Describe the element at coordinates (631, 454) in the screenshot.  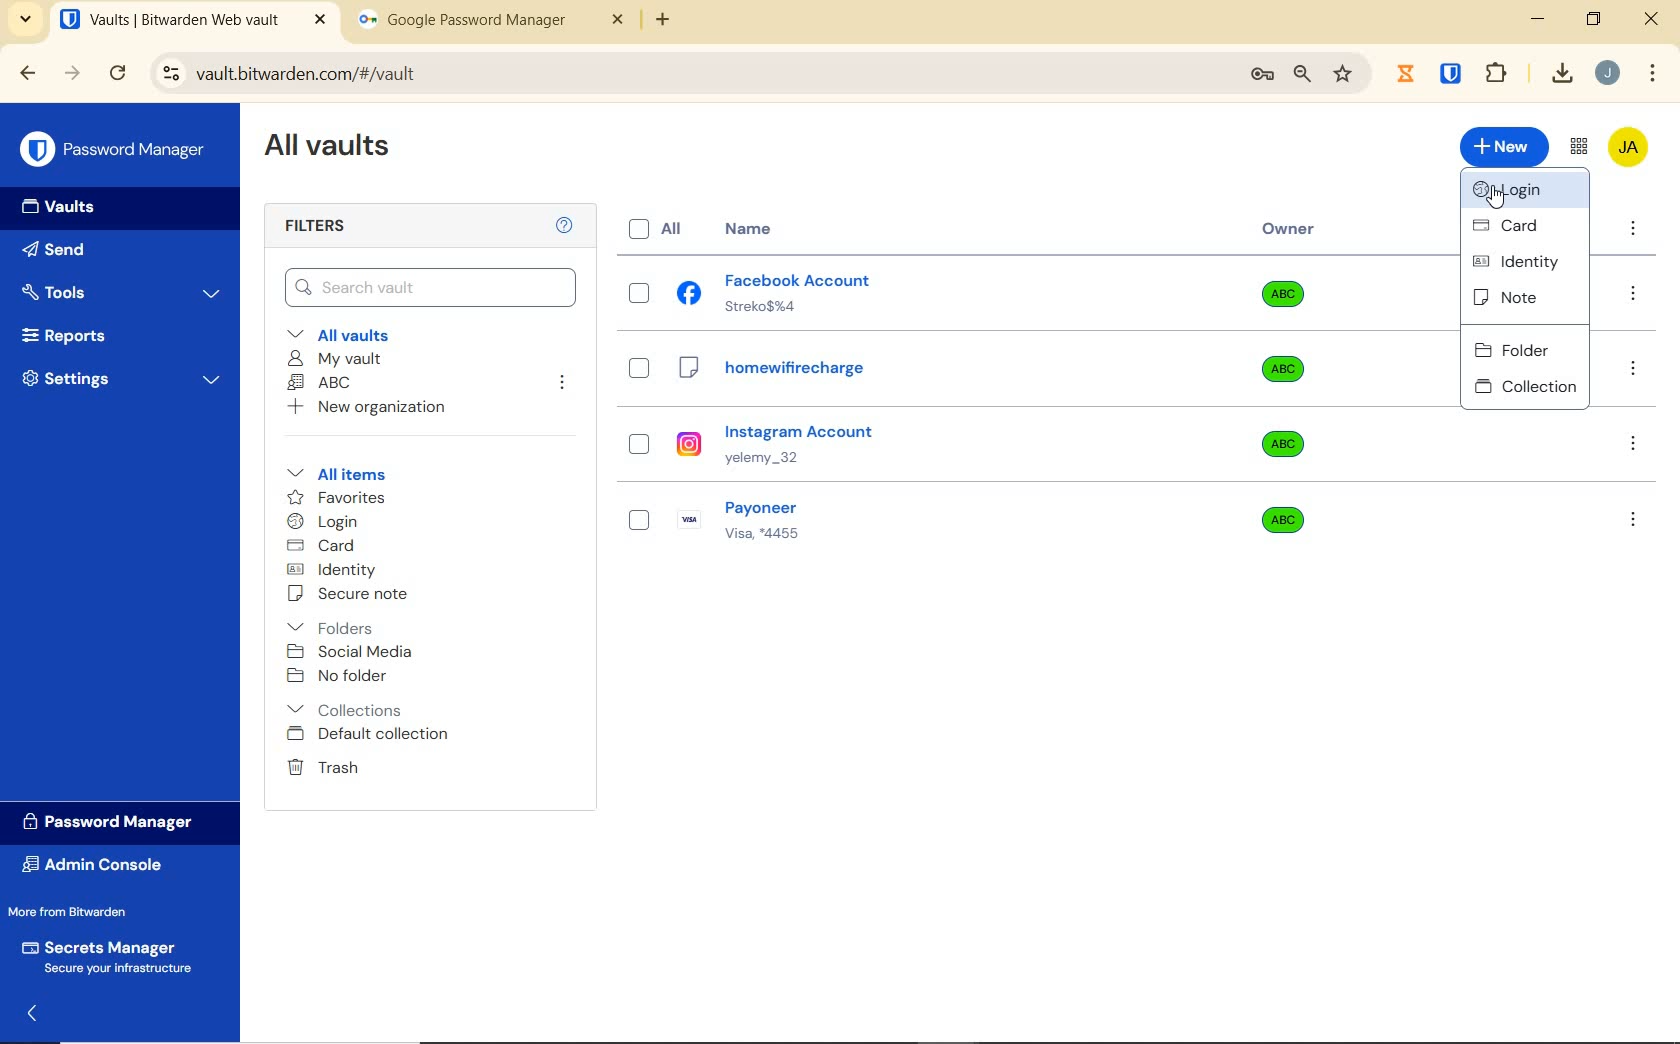
I see `check box` at that location.